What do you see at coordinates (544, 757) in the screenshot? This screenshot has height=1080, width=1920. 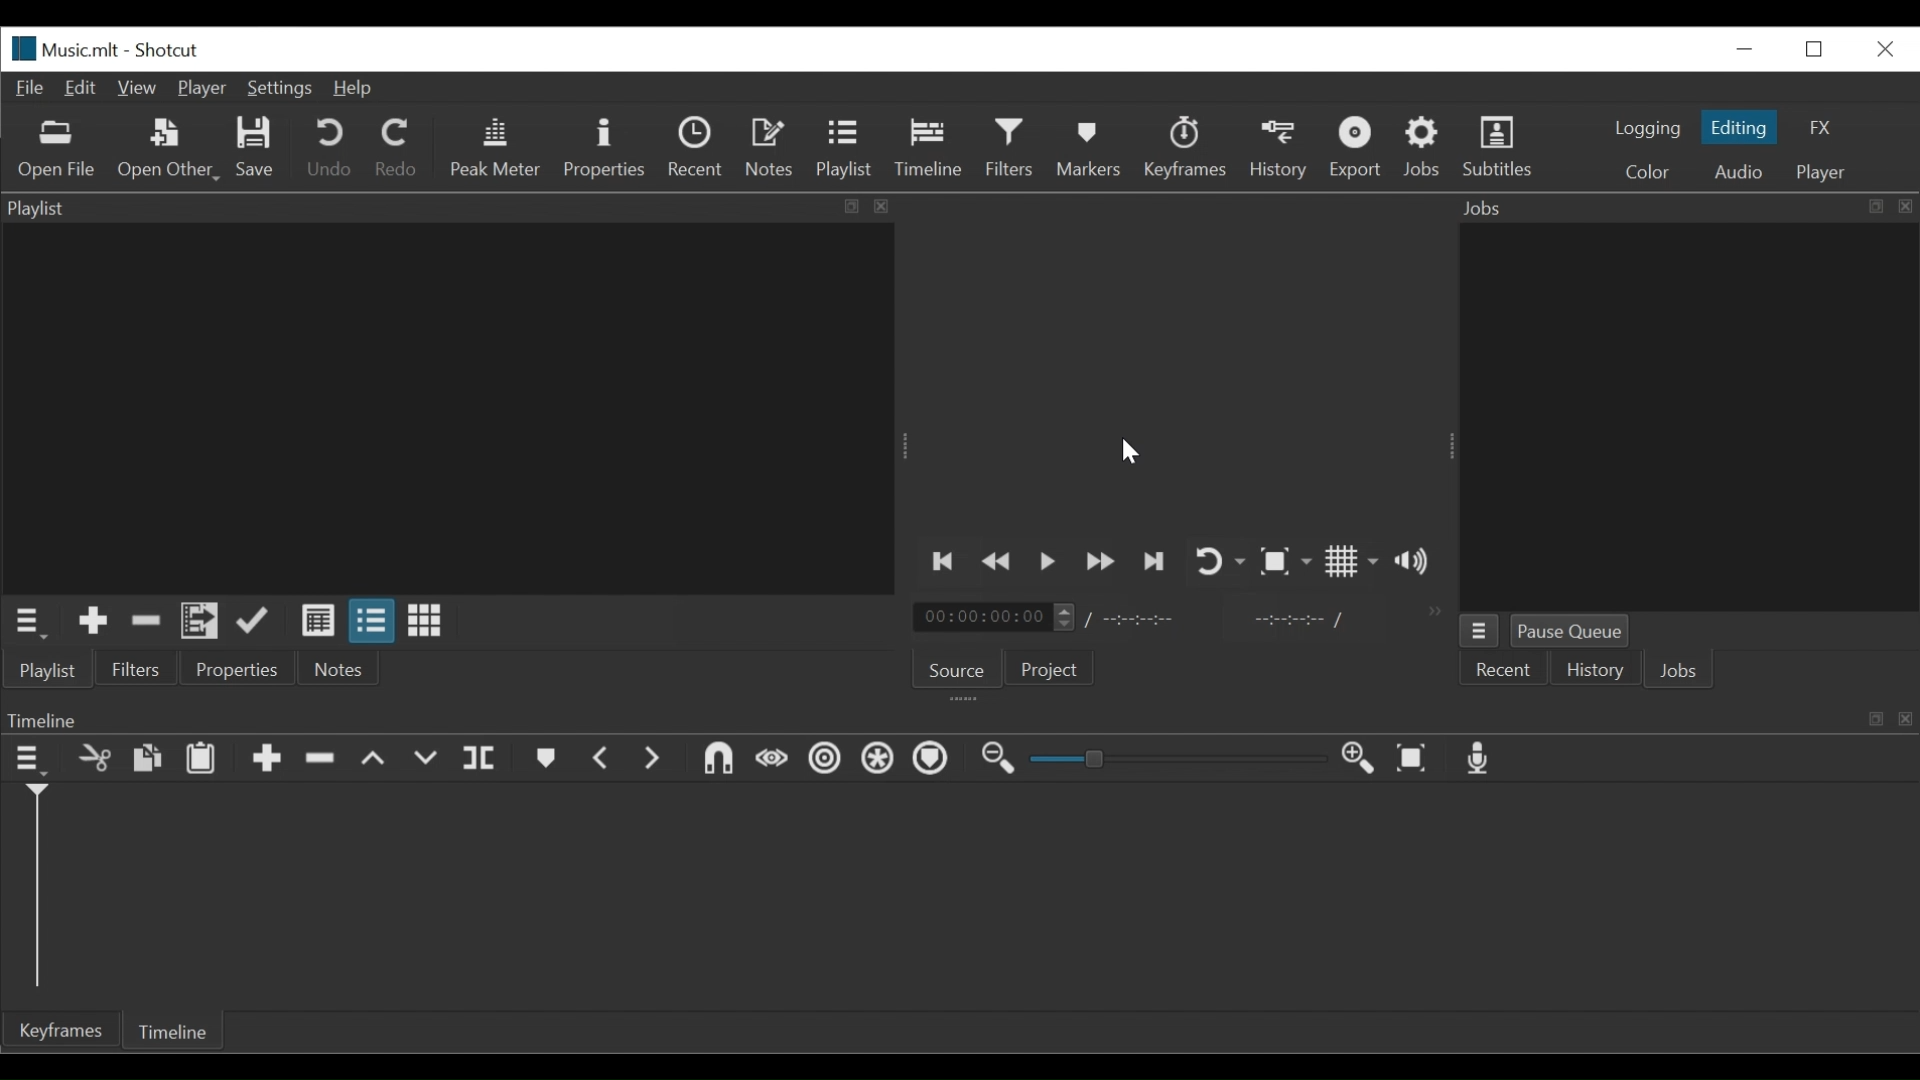 I see `Markers` at bounding box center [544, 757].